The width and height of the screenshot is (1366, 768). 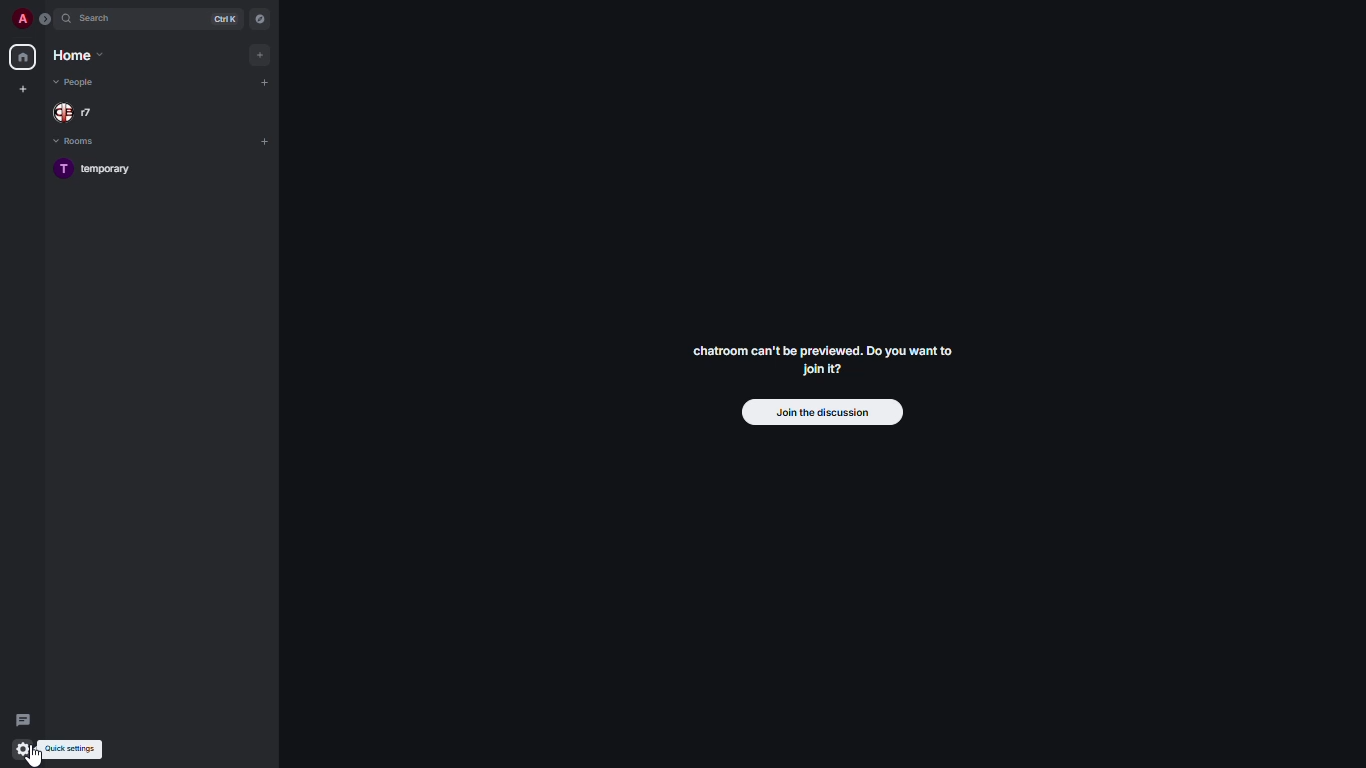 What do you see at coordinates (45, 20) in the screenshot?
I see `expand` at bounding box center [45, 20].